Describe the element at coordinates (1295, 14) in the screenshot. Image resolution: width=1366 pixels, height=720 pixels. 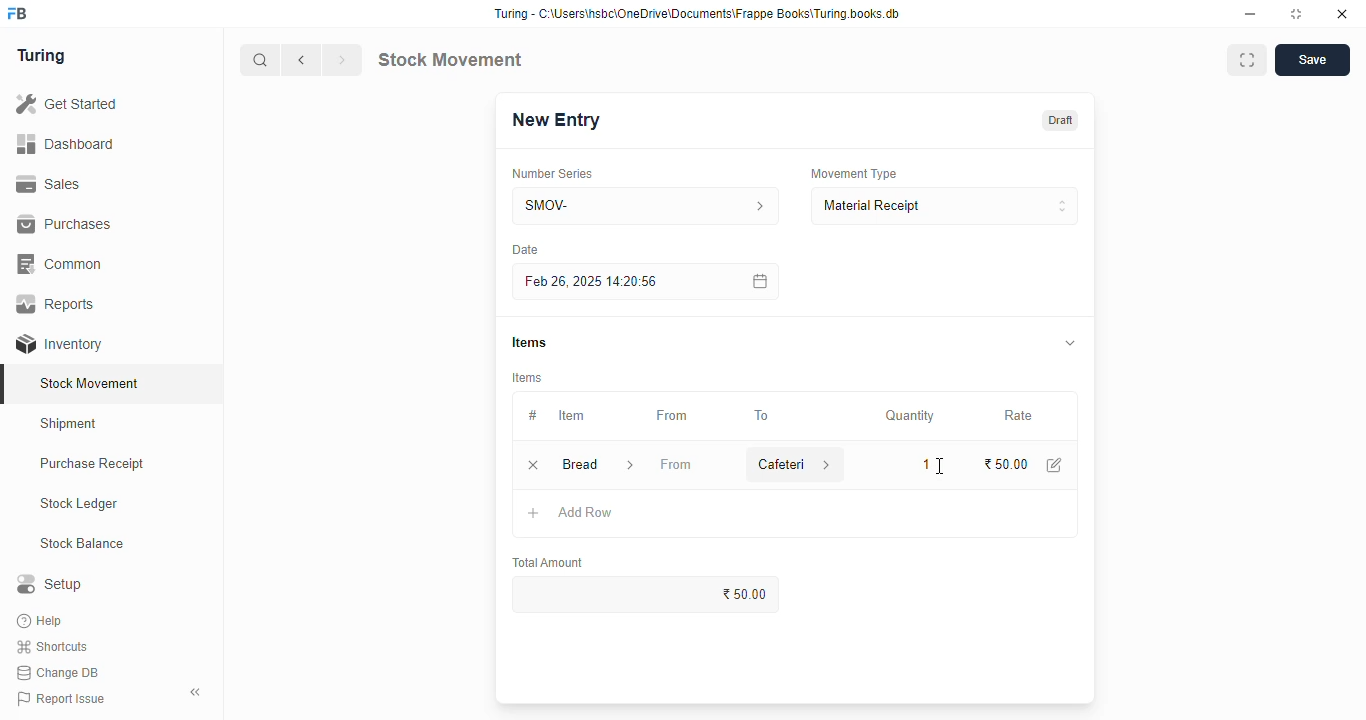
I see `toggle maximize` at that location.